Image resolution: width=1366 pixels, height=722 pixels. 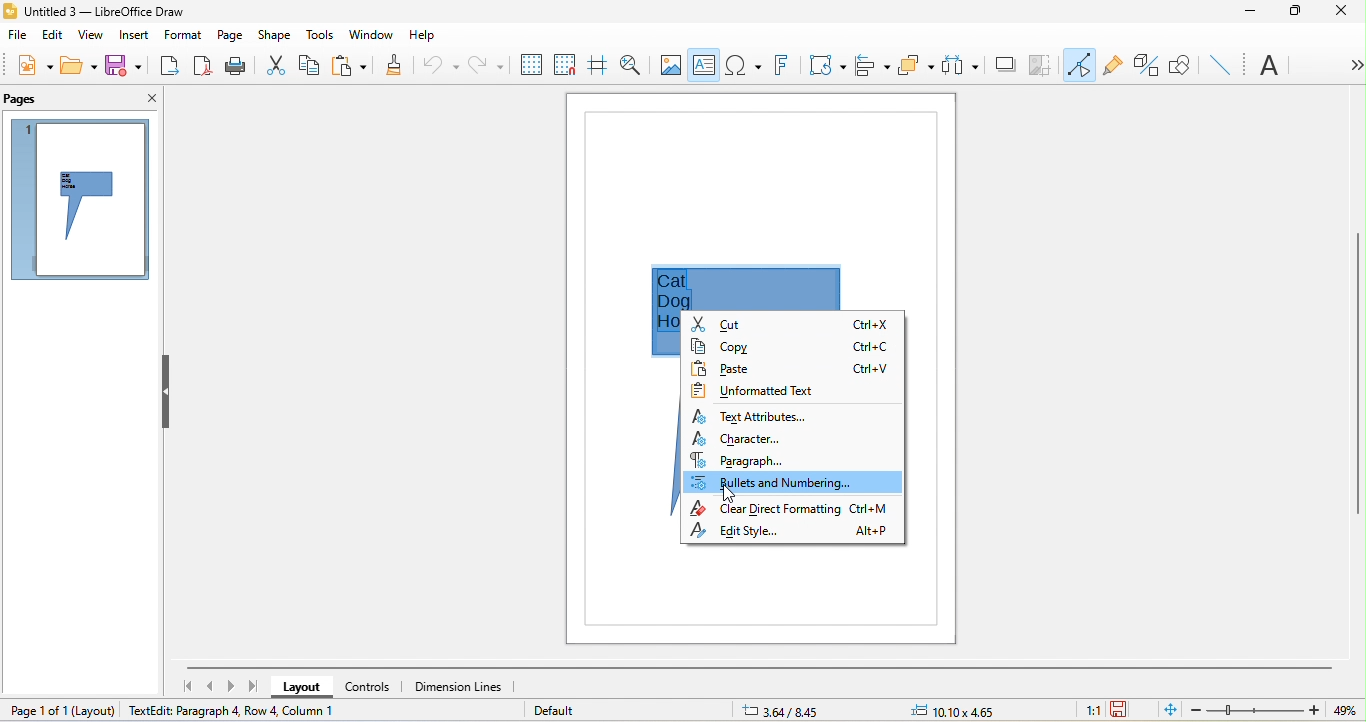 What do you see at coordinates (1166, 710) in the screenshot?
I see `fit to the current window` at bounding box center [1166, 710].